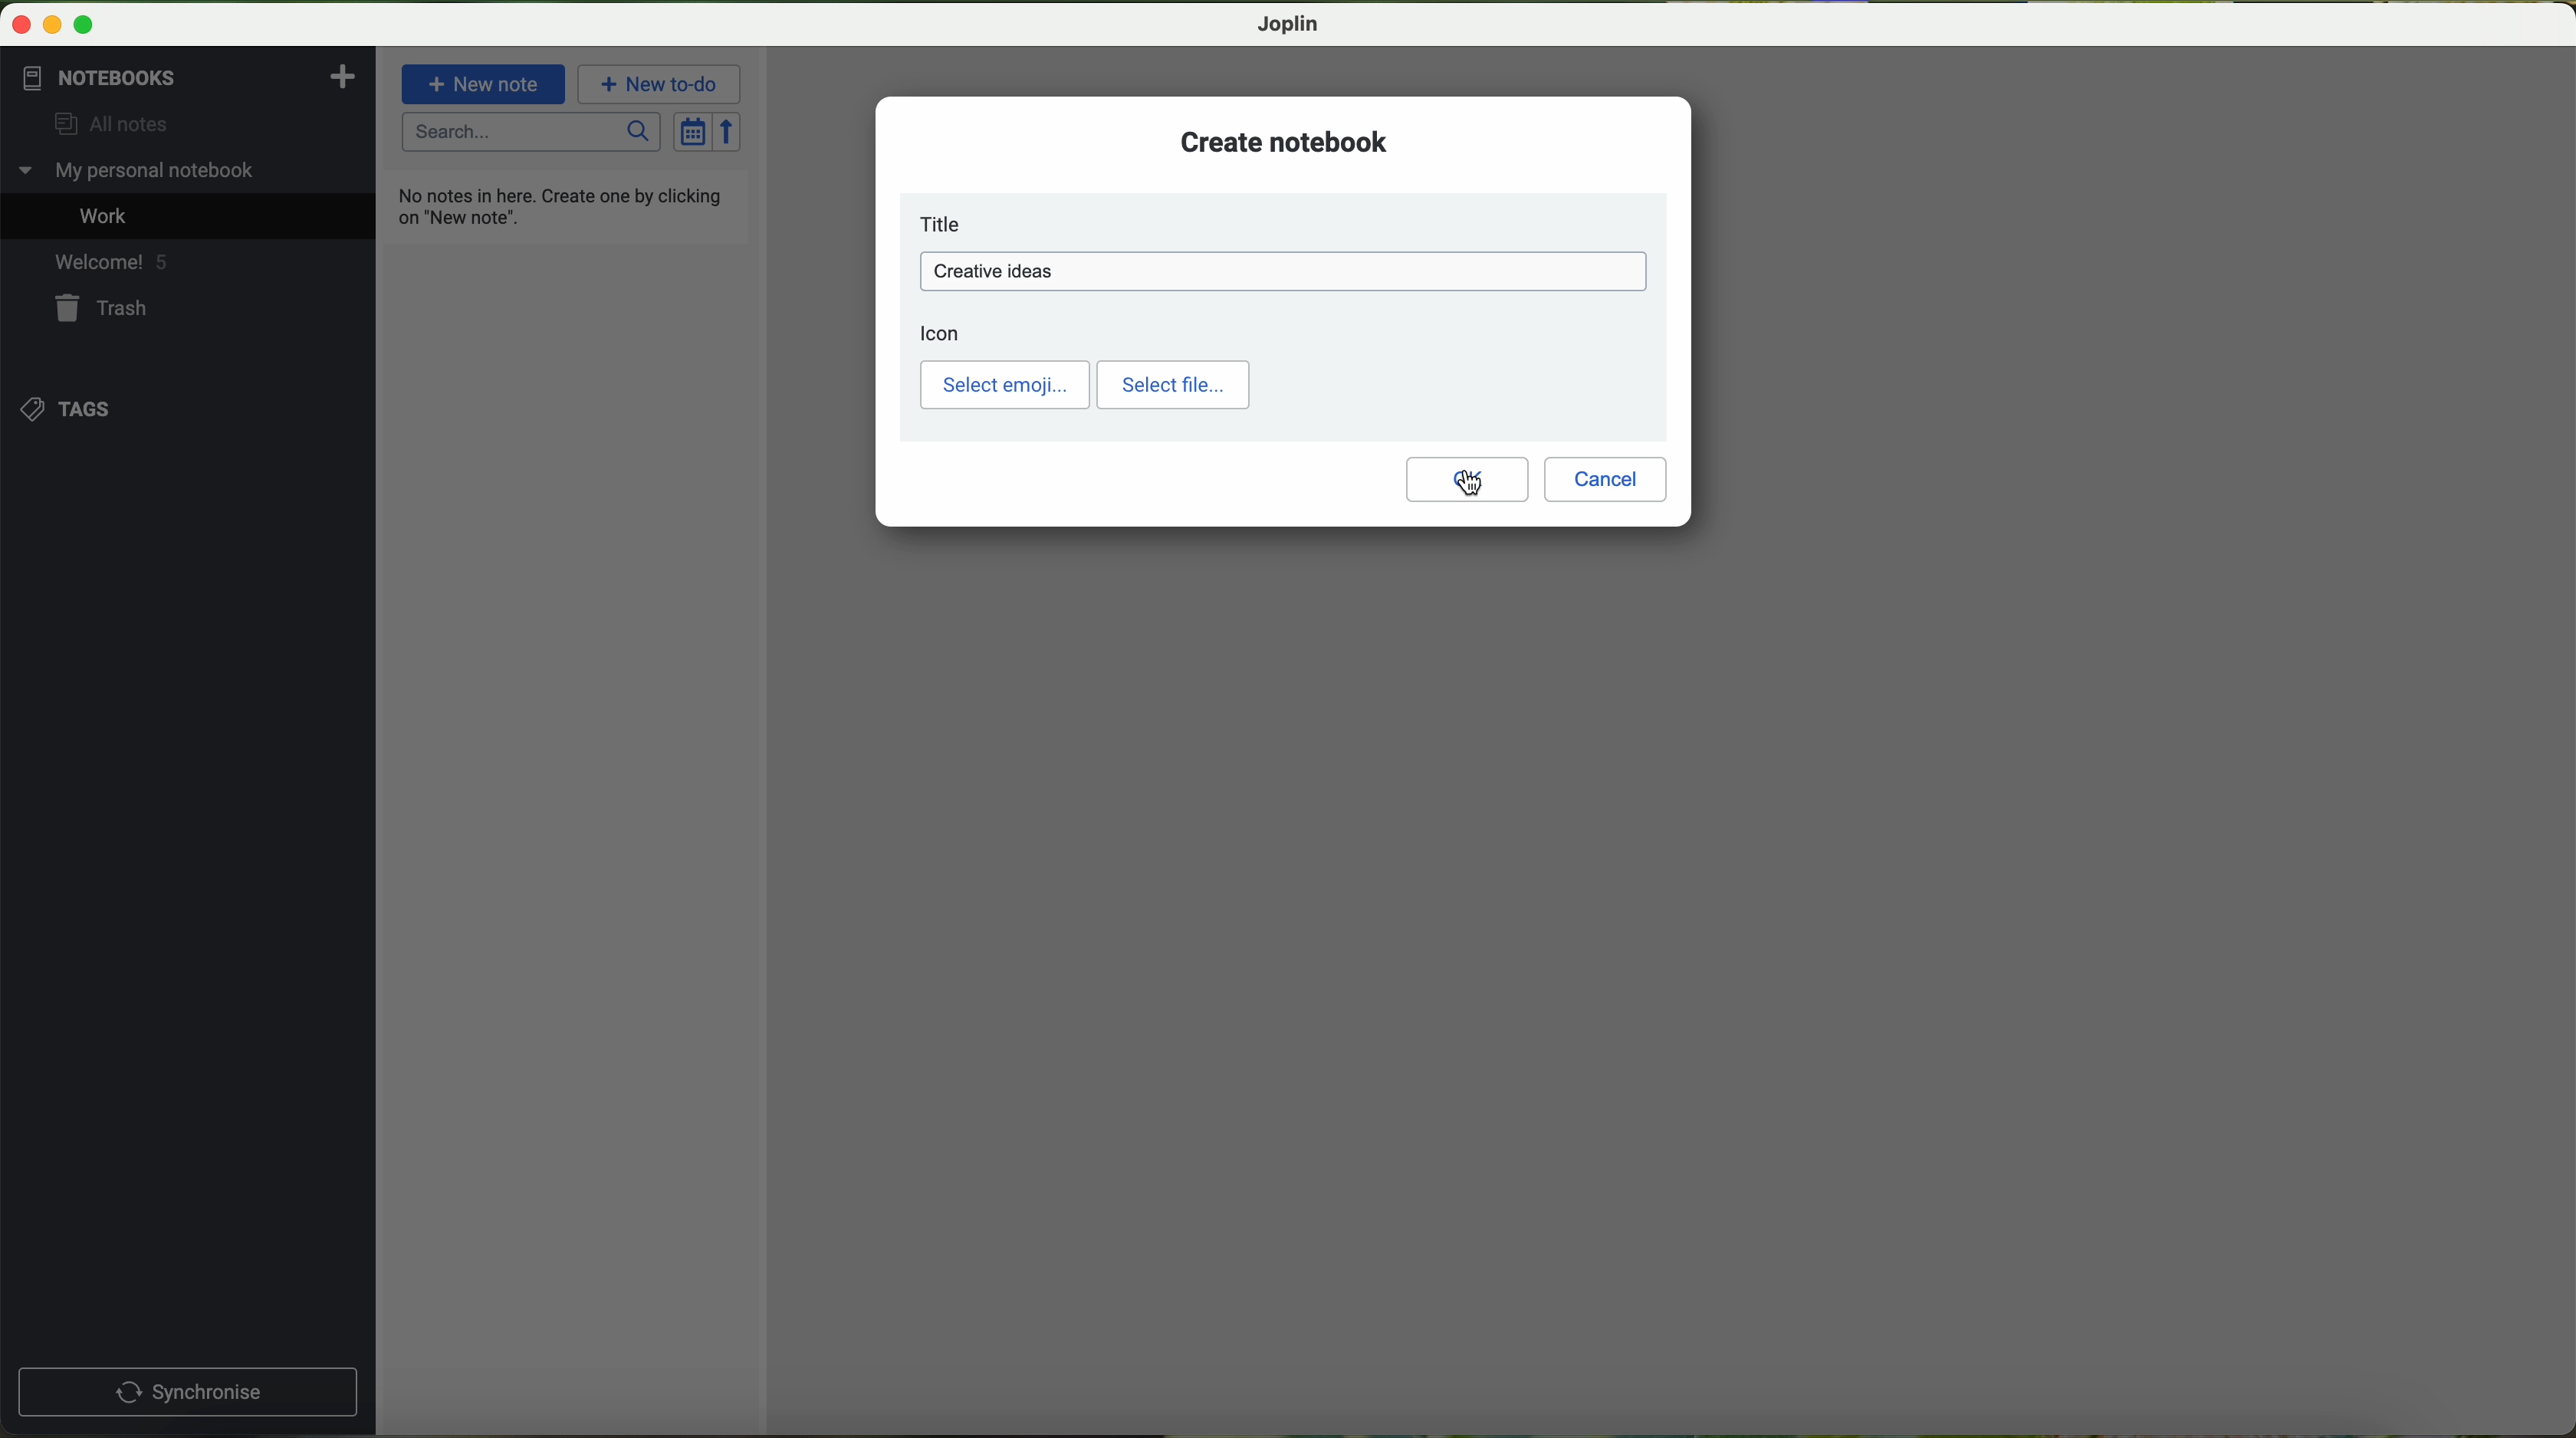 The image size is (2576, 1438). I want to click on Cancel, so click(1606, 480).